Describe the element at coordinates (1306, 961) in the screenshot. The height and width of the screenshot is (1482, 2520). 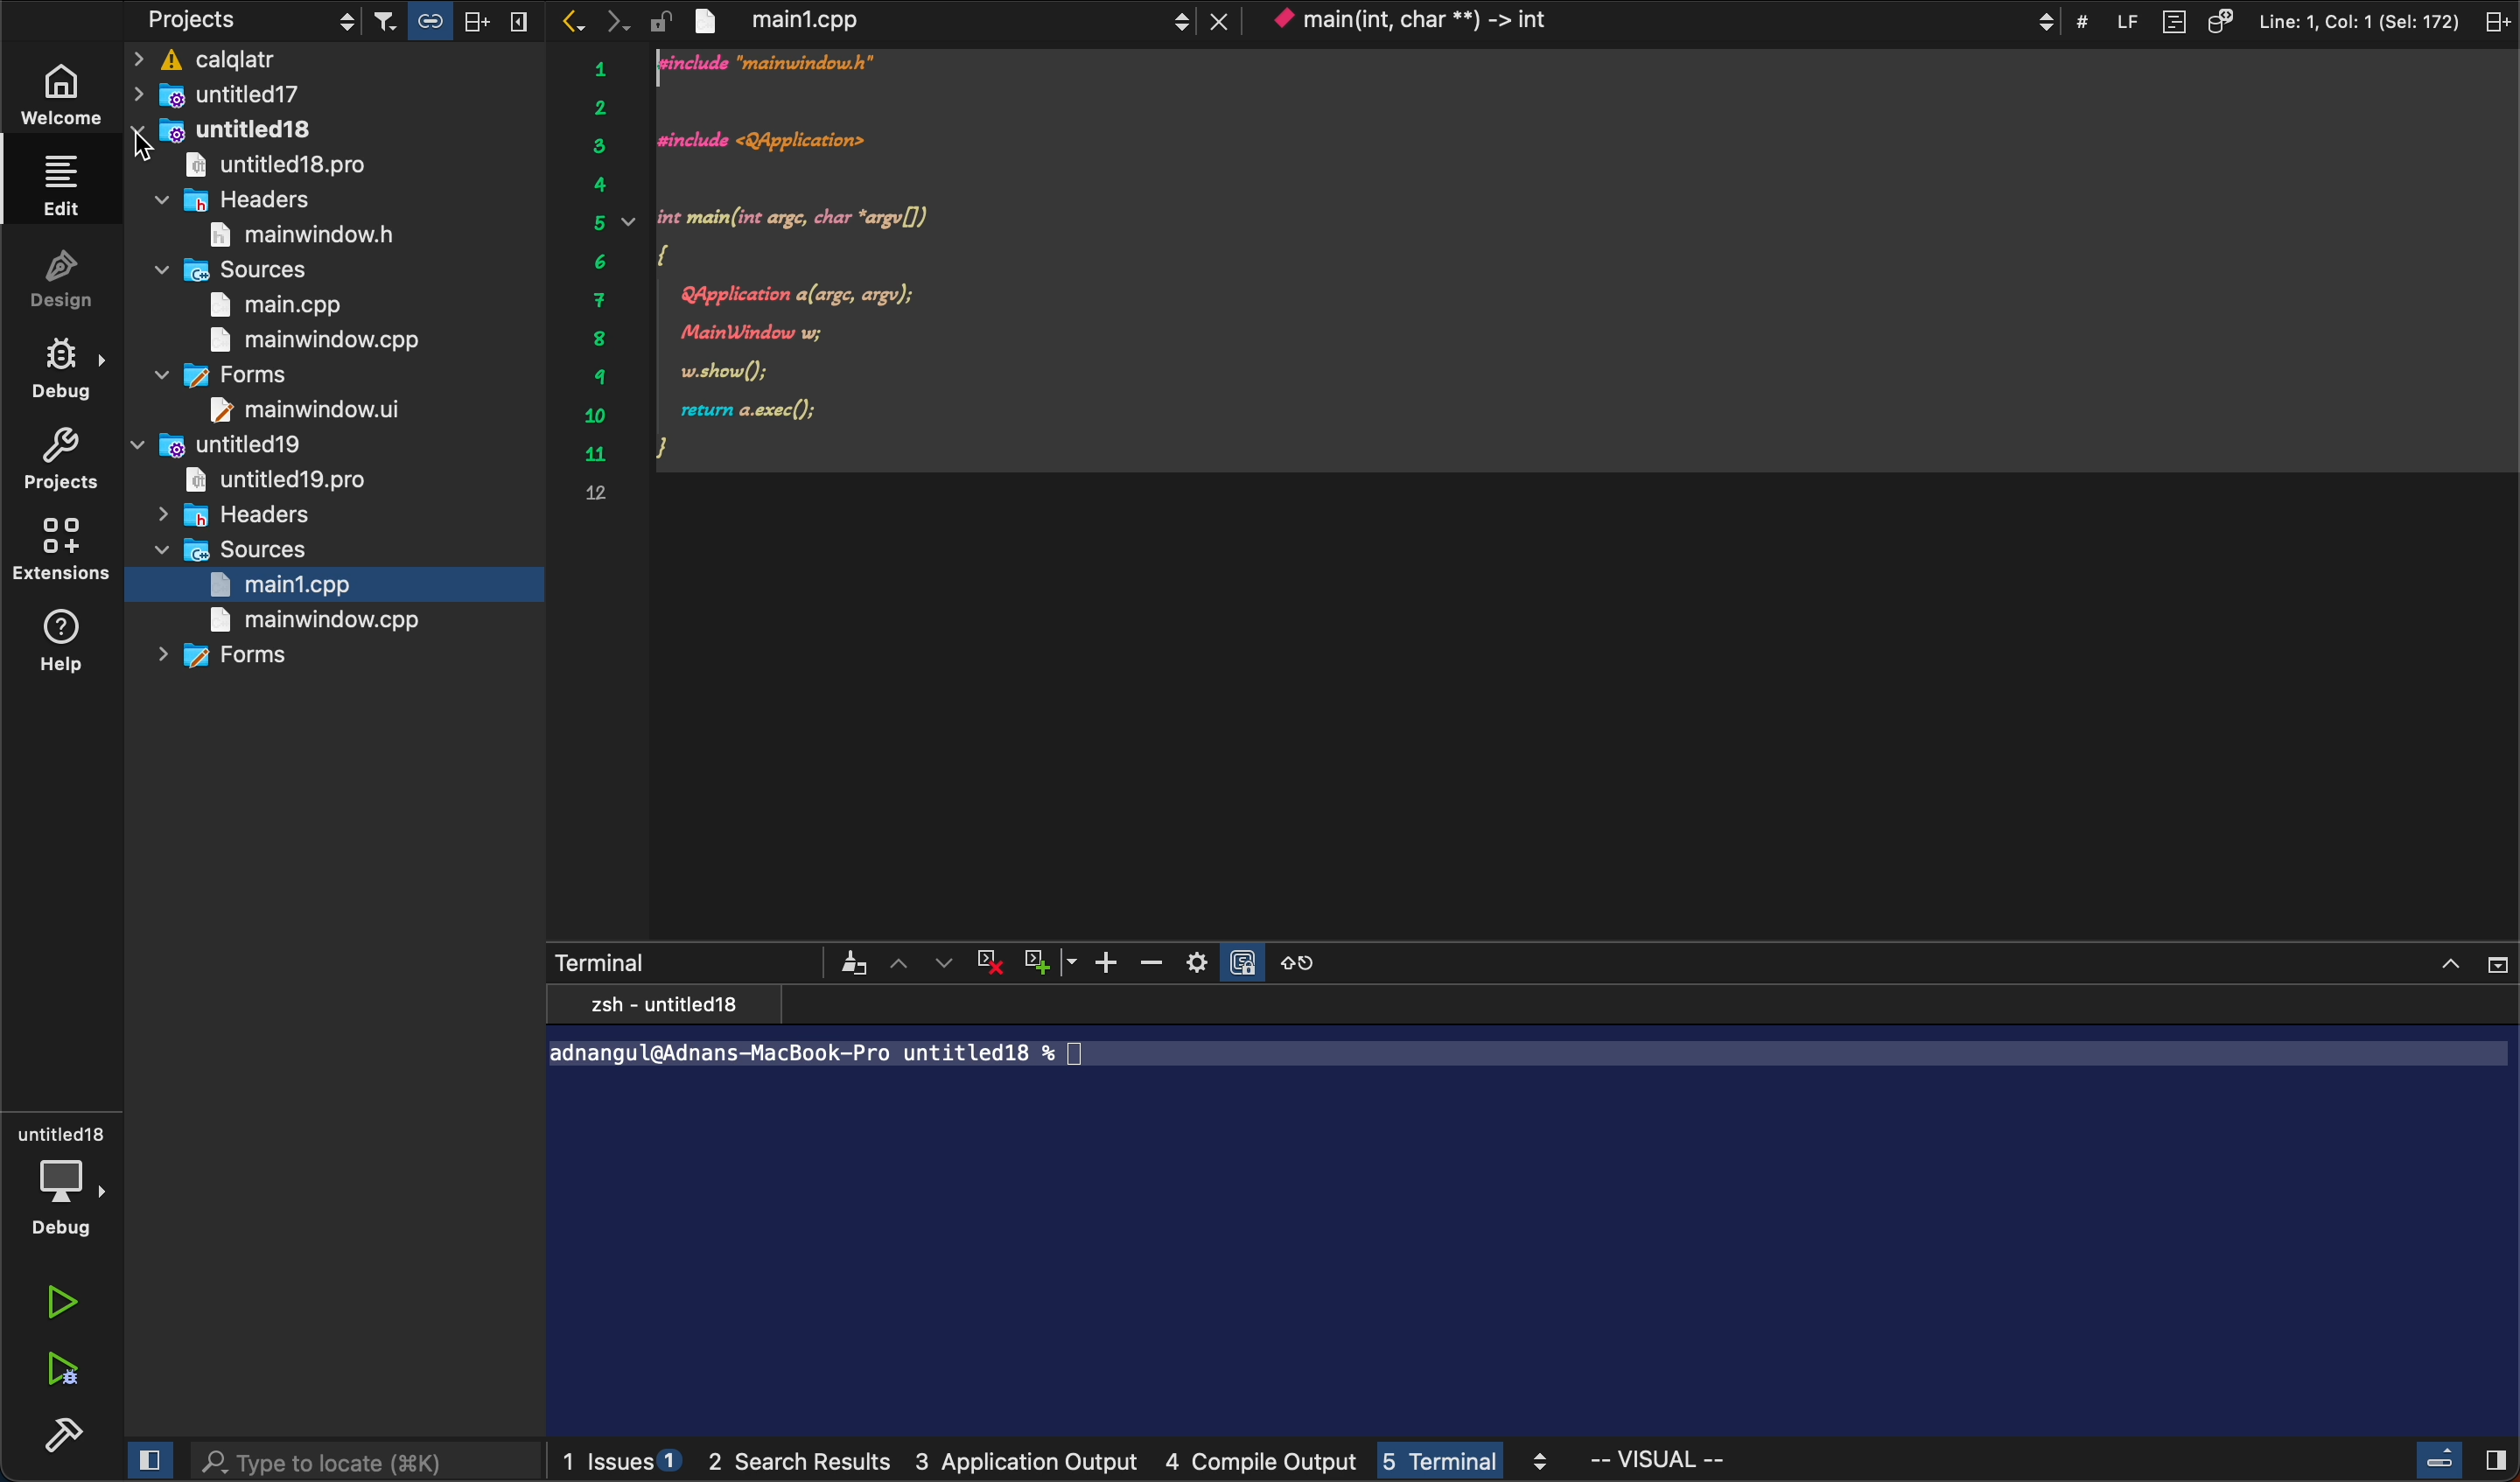
I see `reset` at that location.